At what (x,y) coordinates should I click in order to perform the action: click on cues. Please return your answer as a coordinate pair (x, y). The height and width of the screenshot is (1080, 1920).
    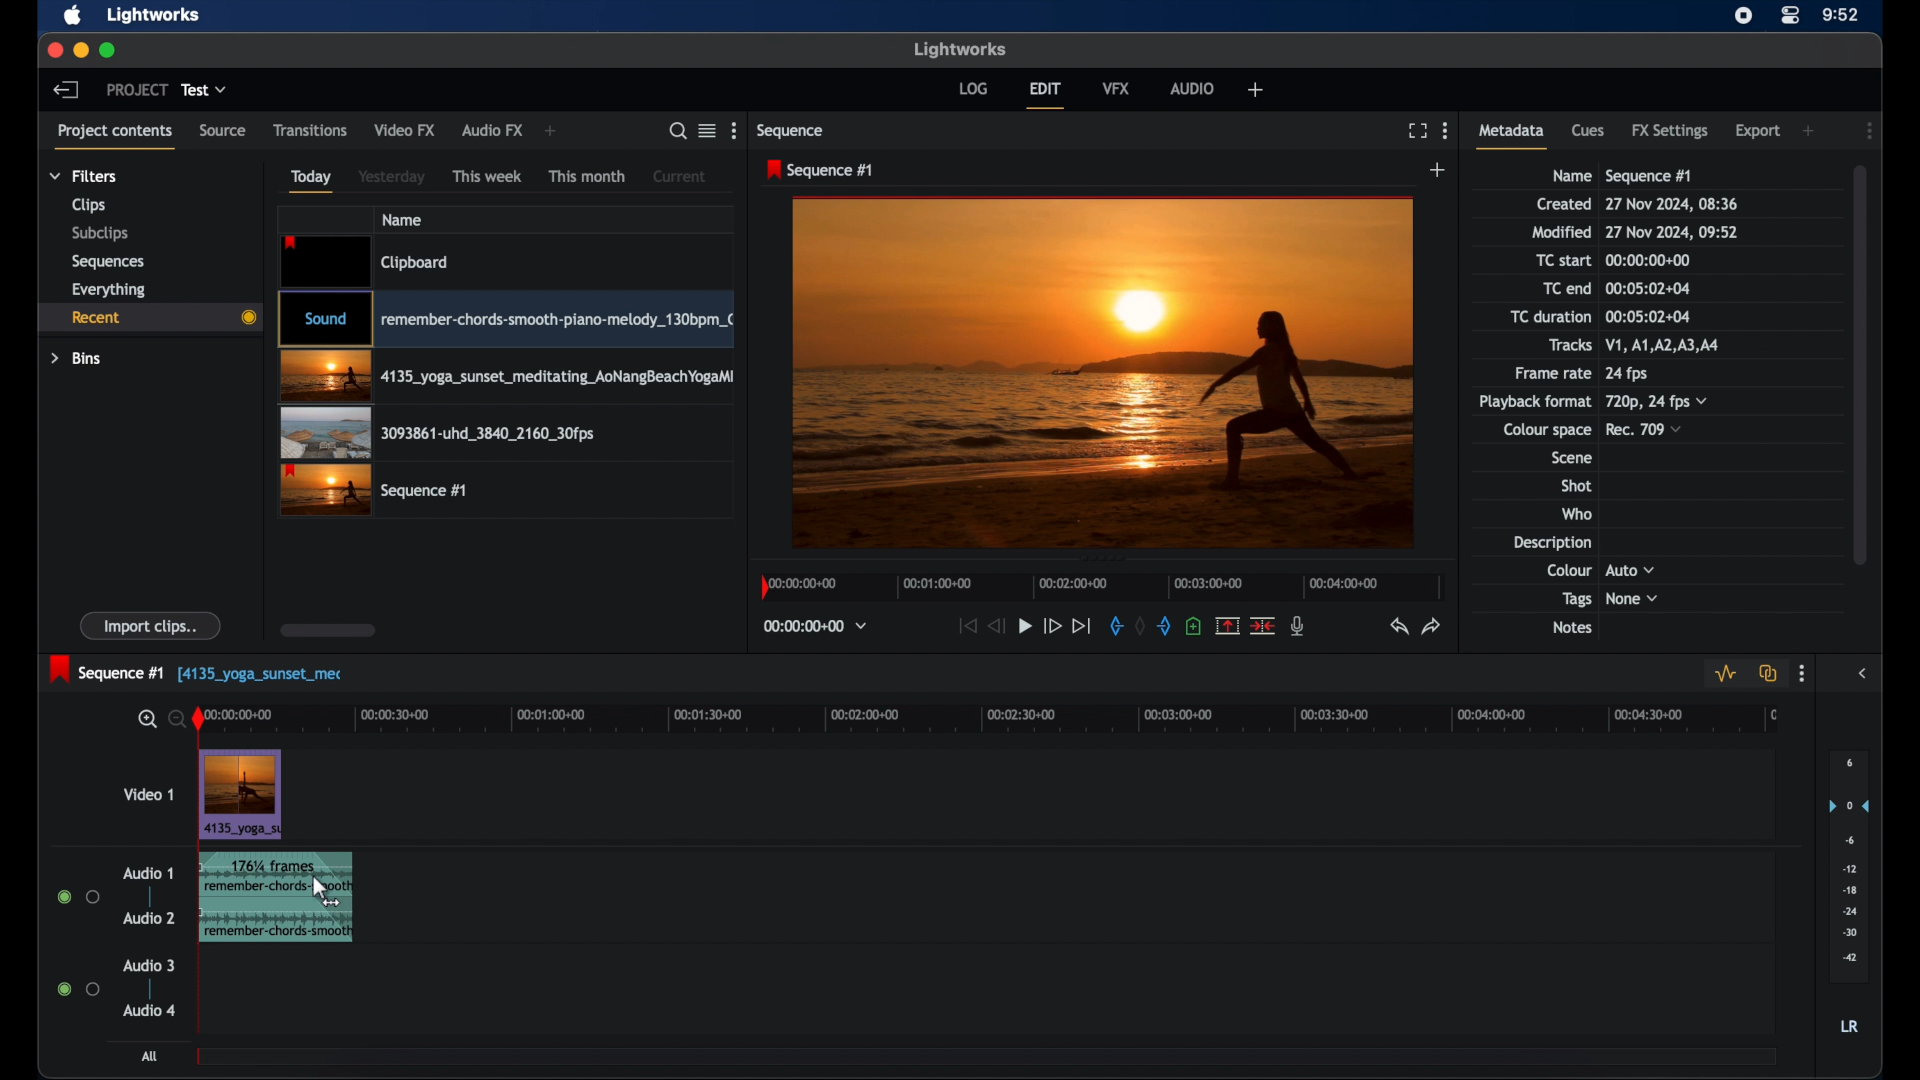
    Looking at the image, I should click on (1588, 129).